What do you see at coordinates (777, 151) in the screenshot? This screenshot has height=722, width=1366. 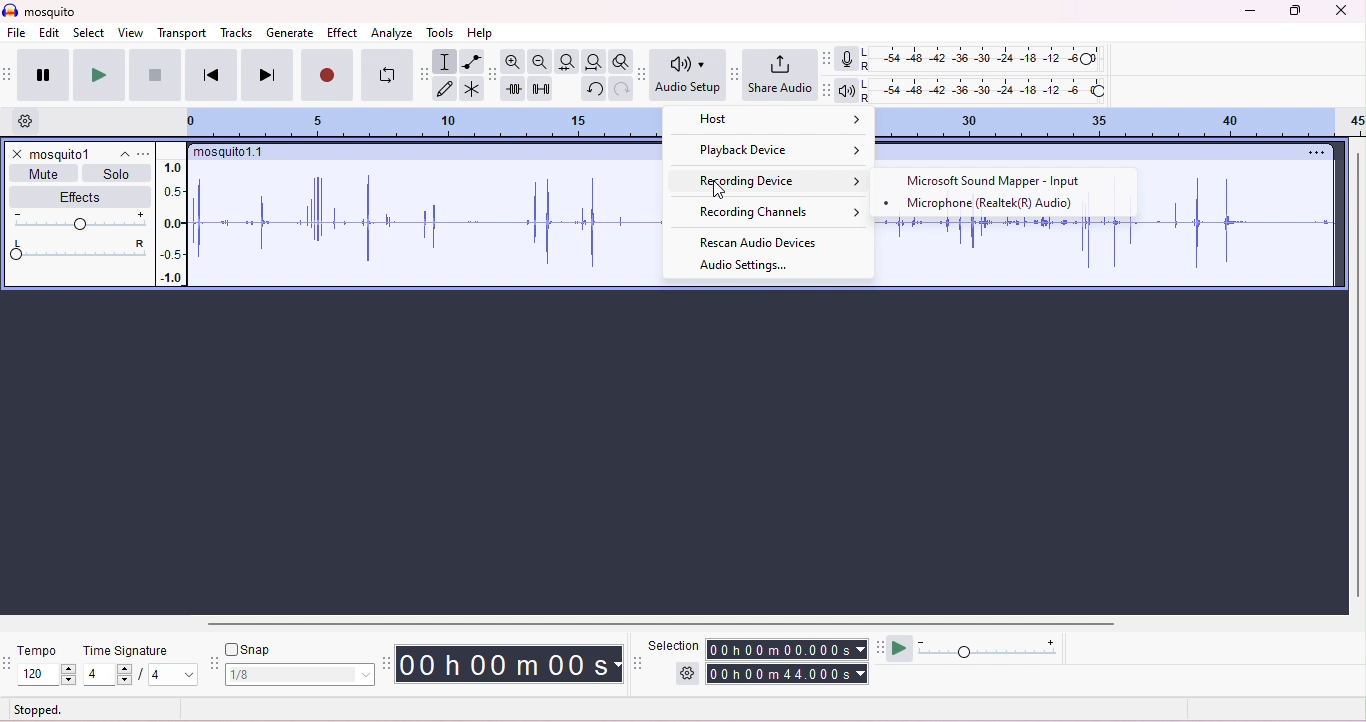 I see `playback device` at bounding box center [777, 151].